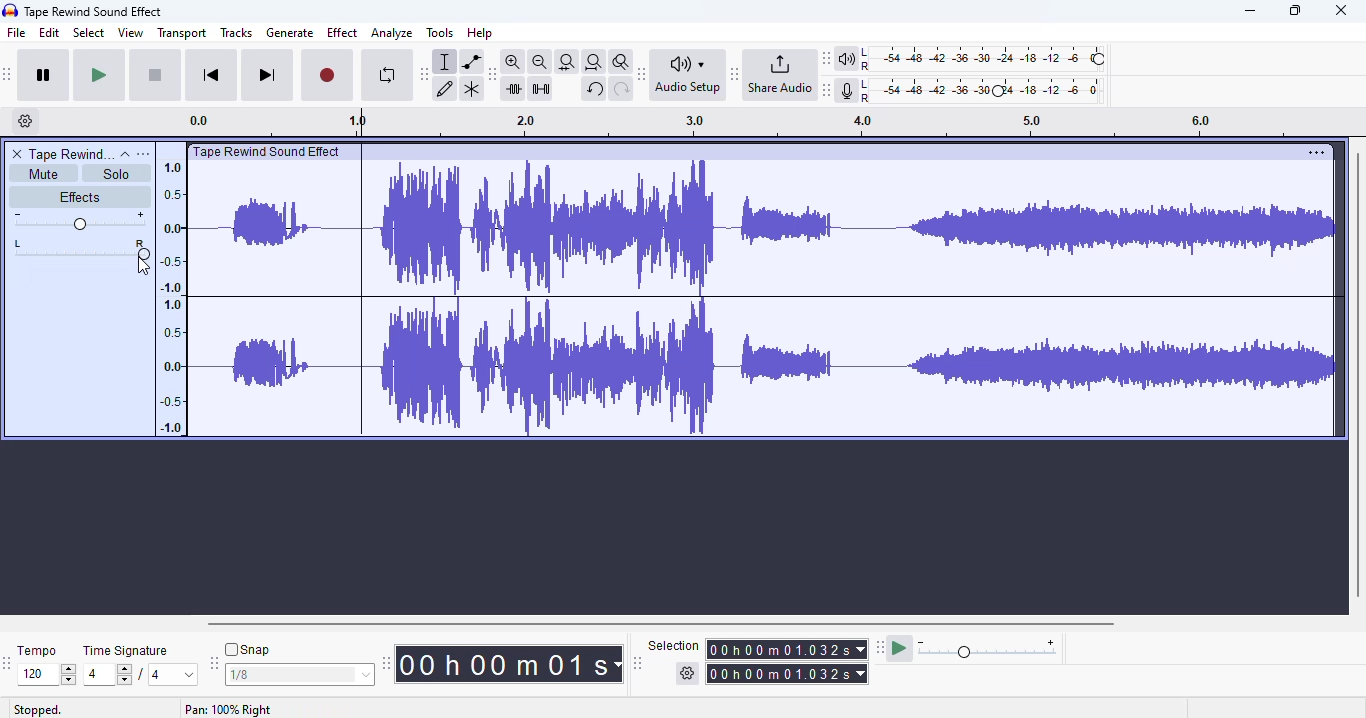 The height and width of the screenshot is (718, 1366). Describe the element at coordinates (170, 296) in the screenshot. I see `timeline` at that location.